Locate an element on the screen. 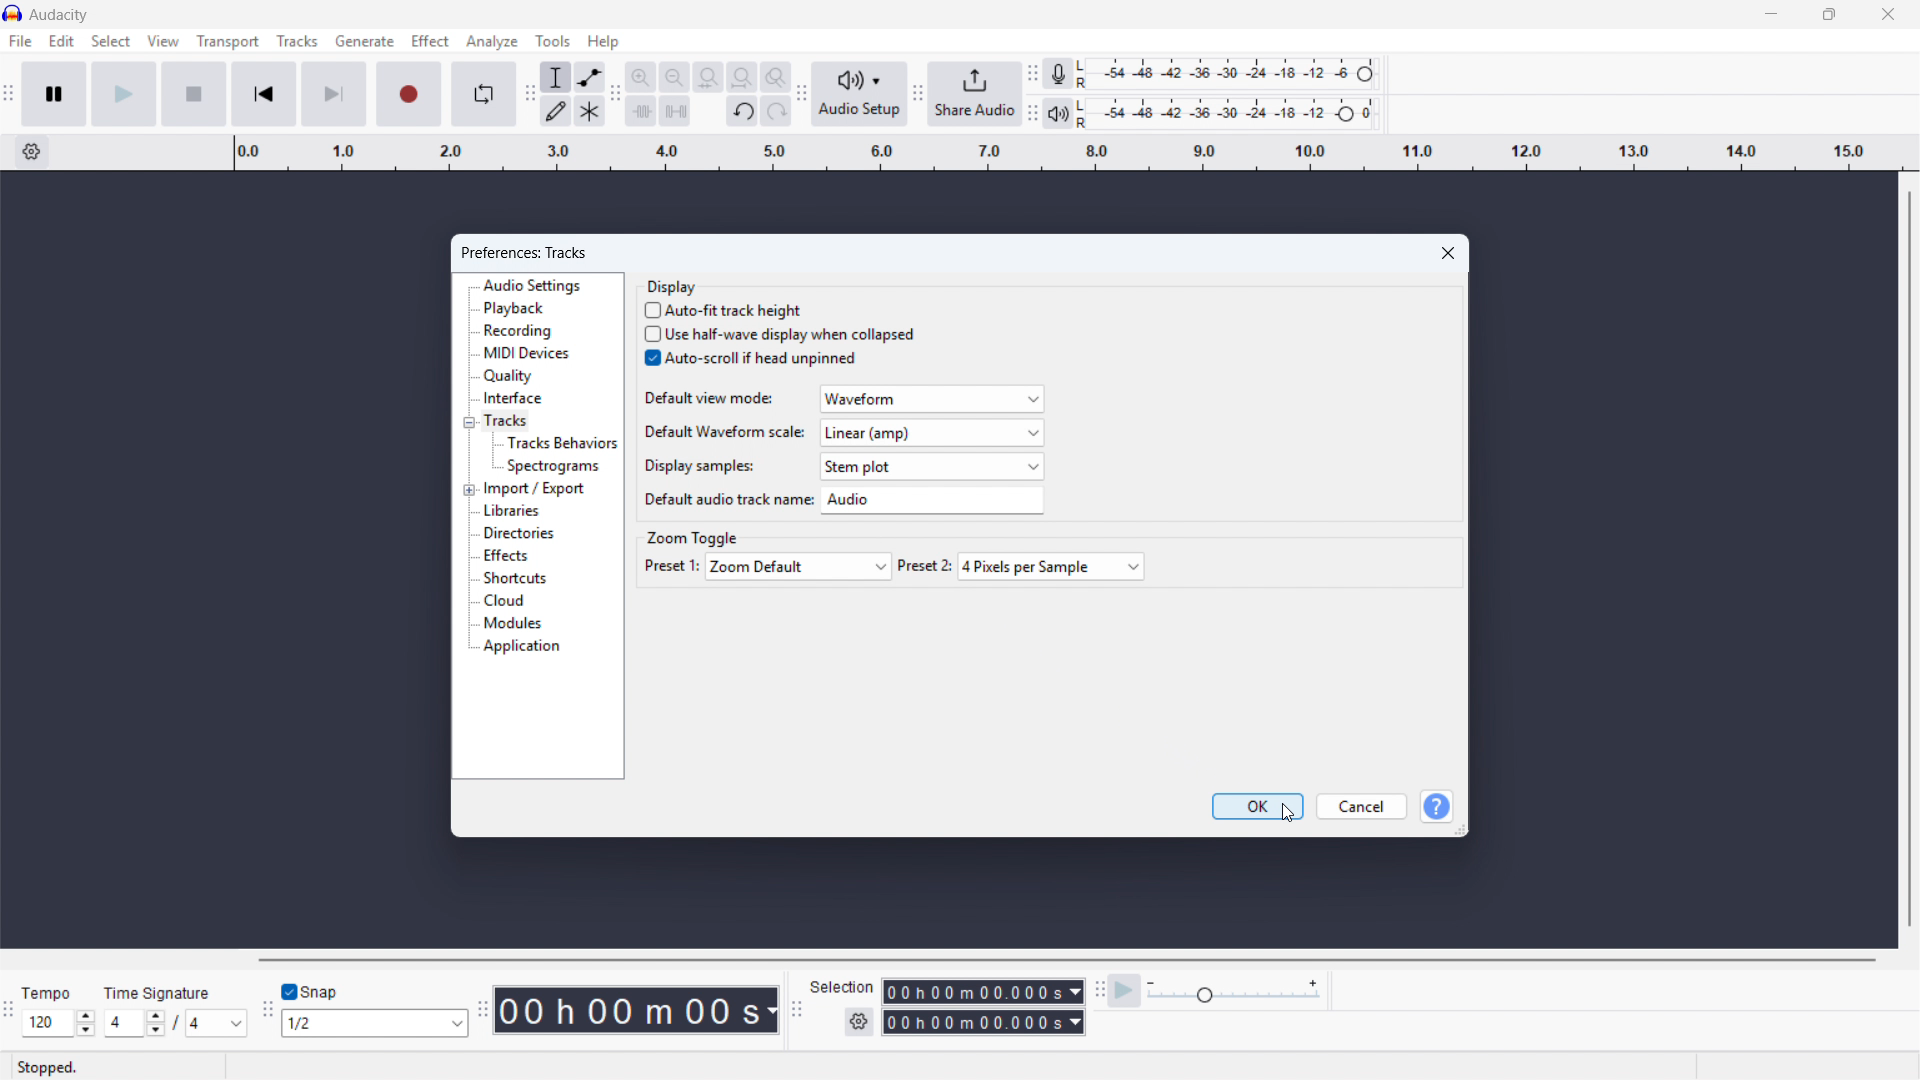  share audio toolbar is located at coordinates (917, 94).